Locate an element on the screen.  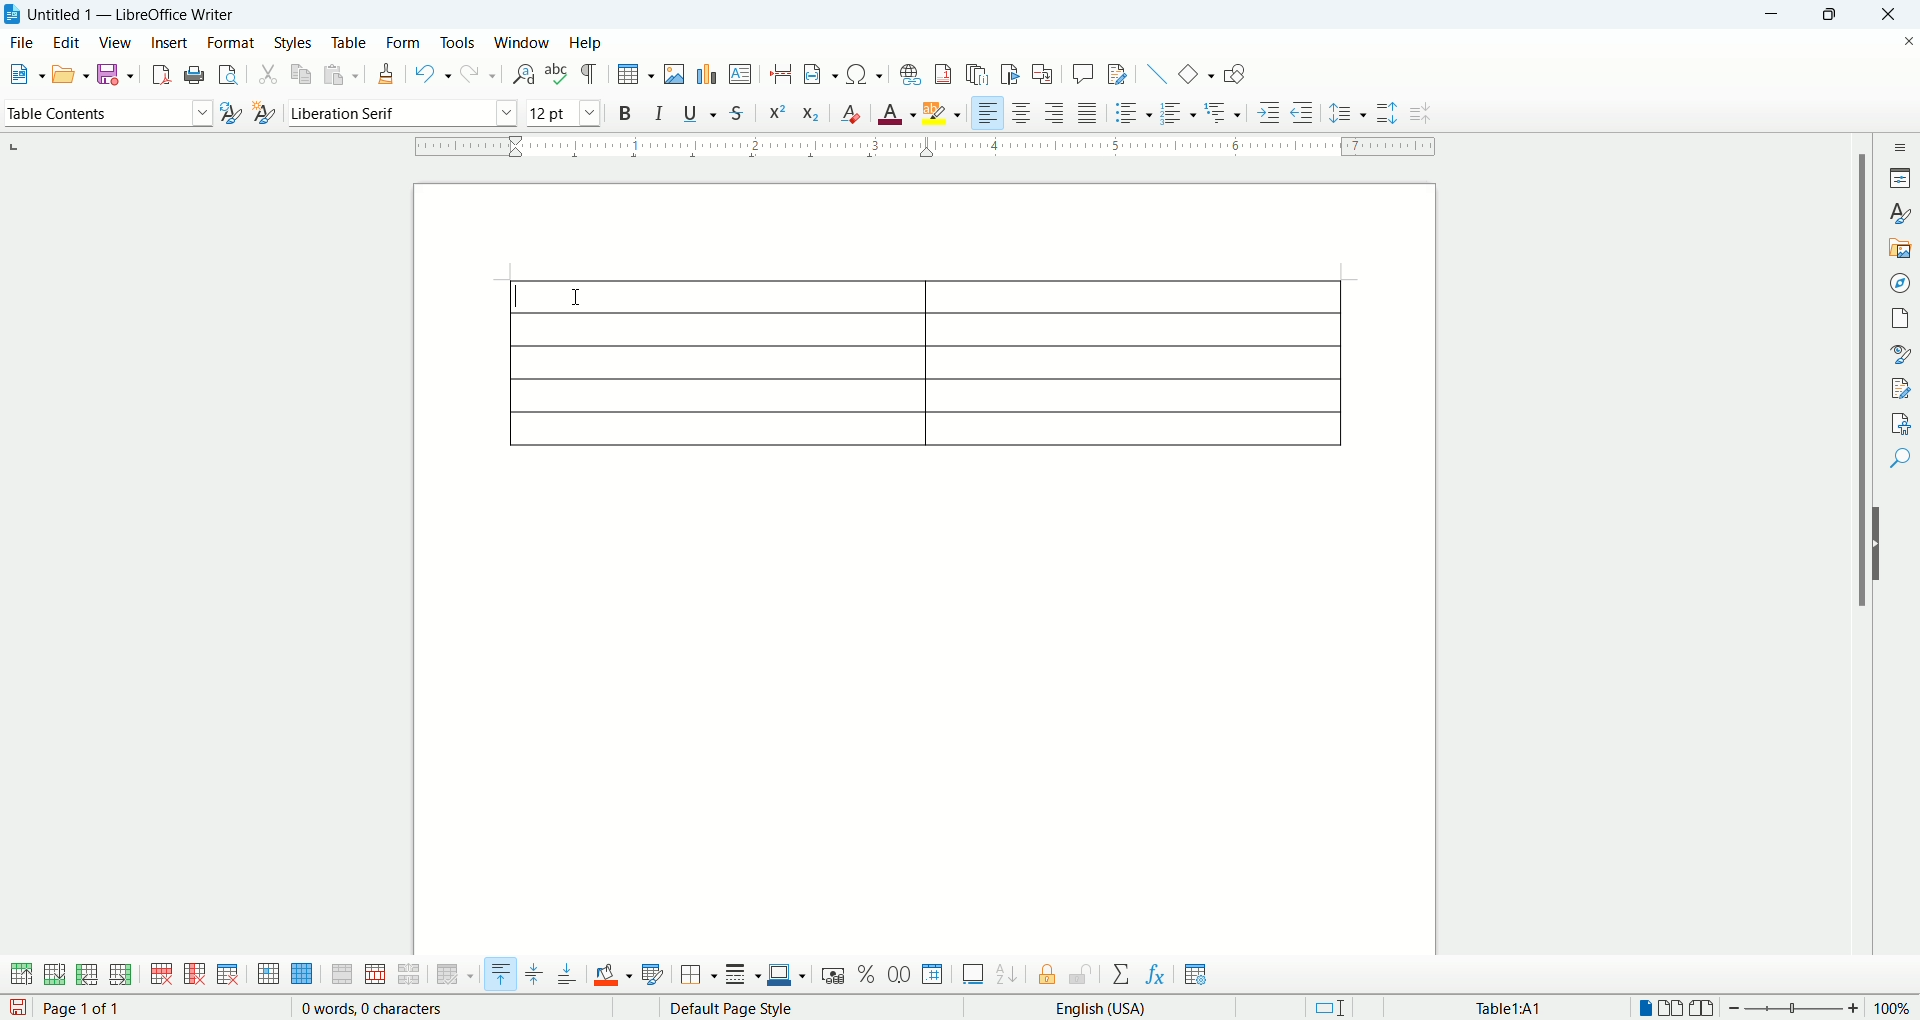
increase paragraph spacing is located at coordinates (1386, 113).